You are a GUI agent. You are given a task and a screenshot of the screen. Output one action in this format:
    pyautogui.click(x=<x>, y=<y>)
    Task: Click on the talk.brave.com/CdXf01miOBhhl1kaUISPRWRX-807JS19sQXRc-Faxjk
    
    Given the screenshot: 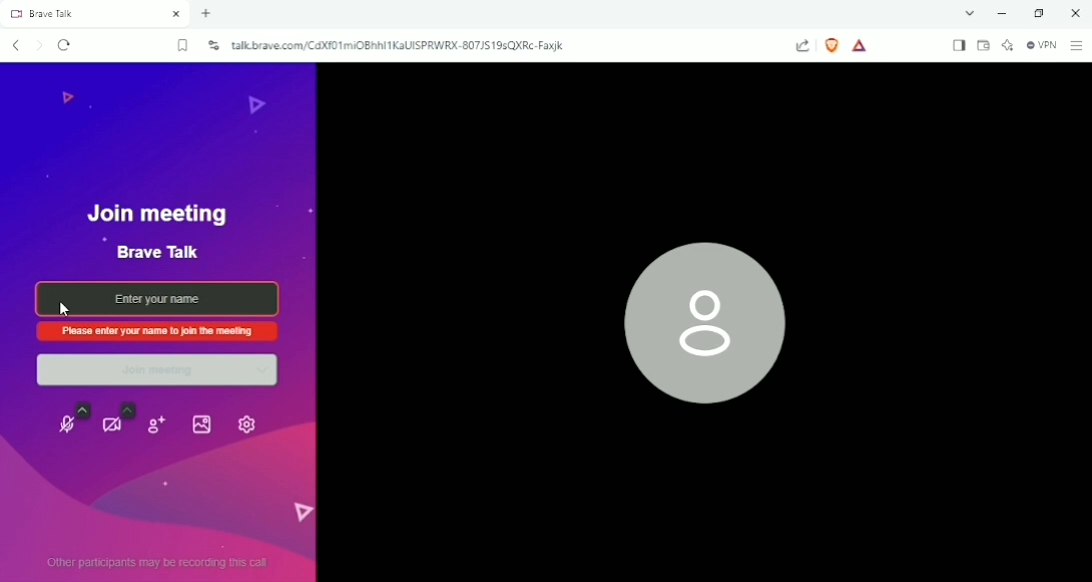 What is the action you would take?
    pyautogui.click(x=506, y=46)
    